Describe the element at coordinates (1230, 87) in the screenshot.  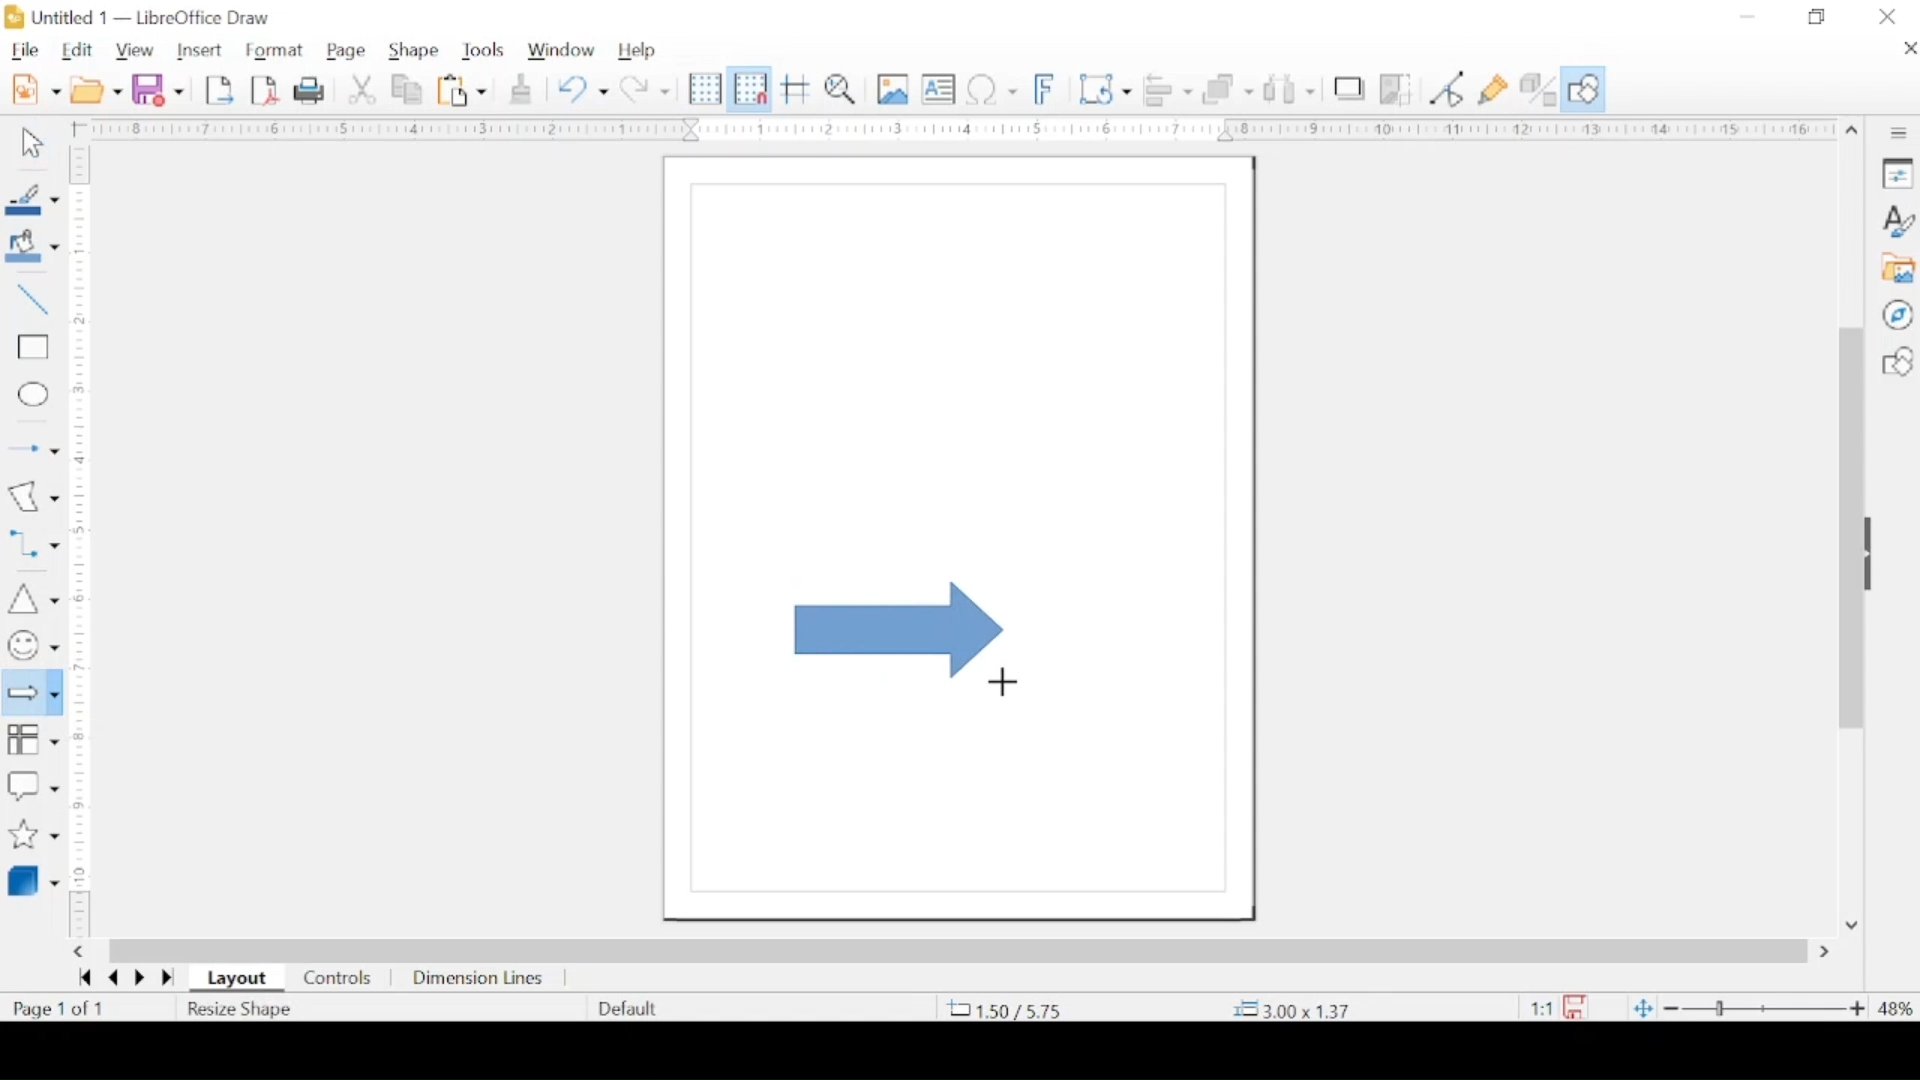
I see `arrange` at that location.